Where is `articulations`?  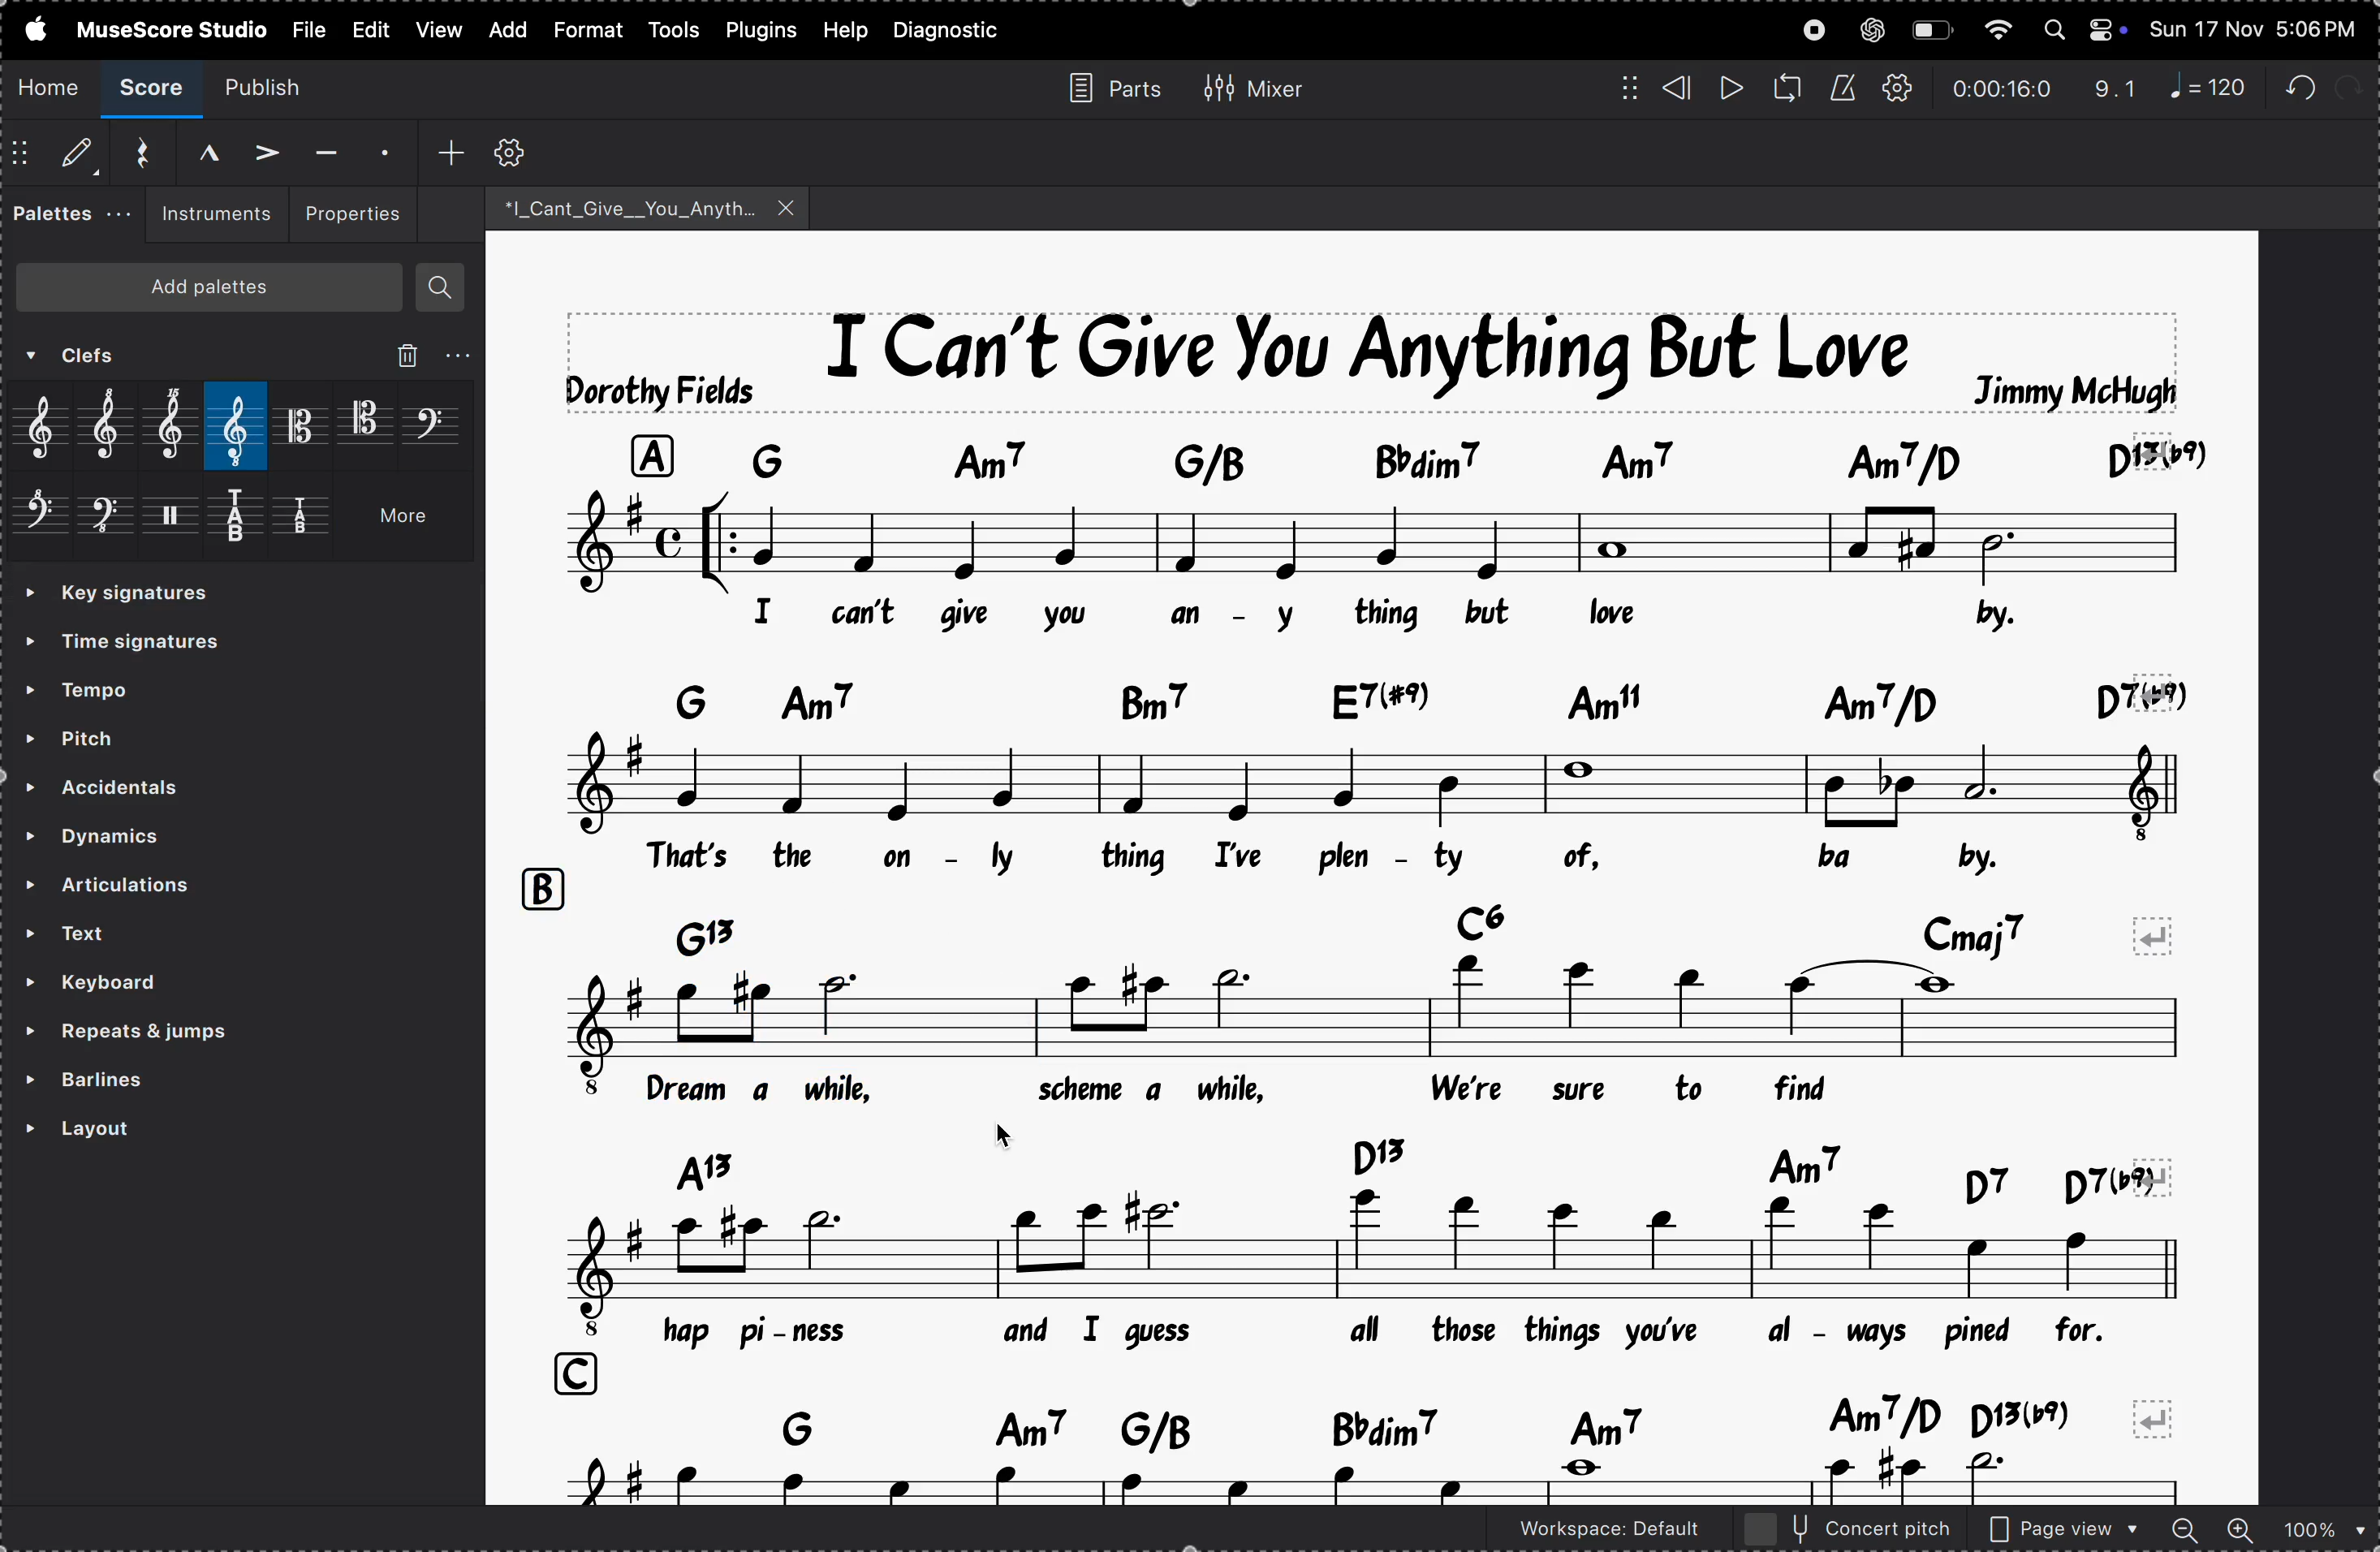 articulations is located at coordinates (210, 887).